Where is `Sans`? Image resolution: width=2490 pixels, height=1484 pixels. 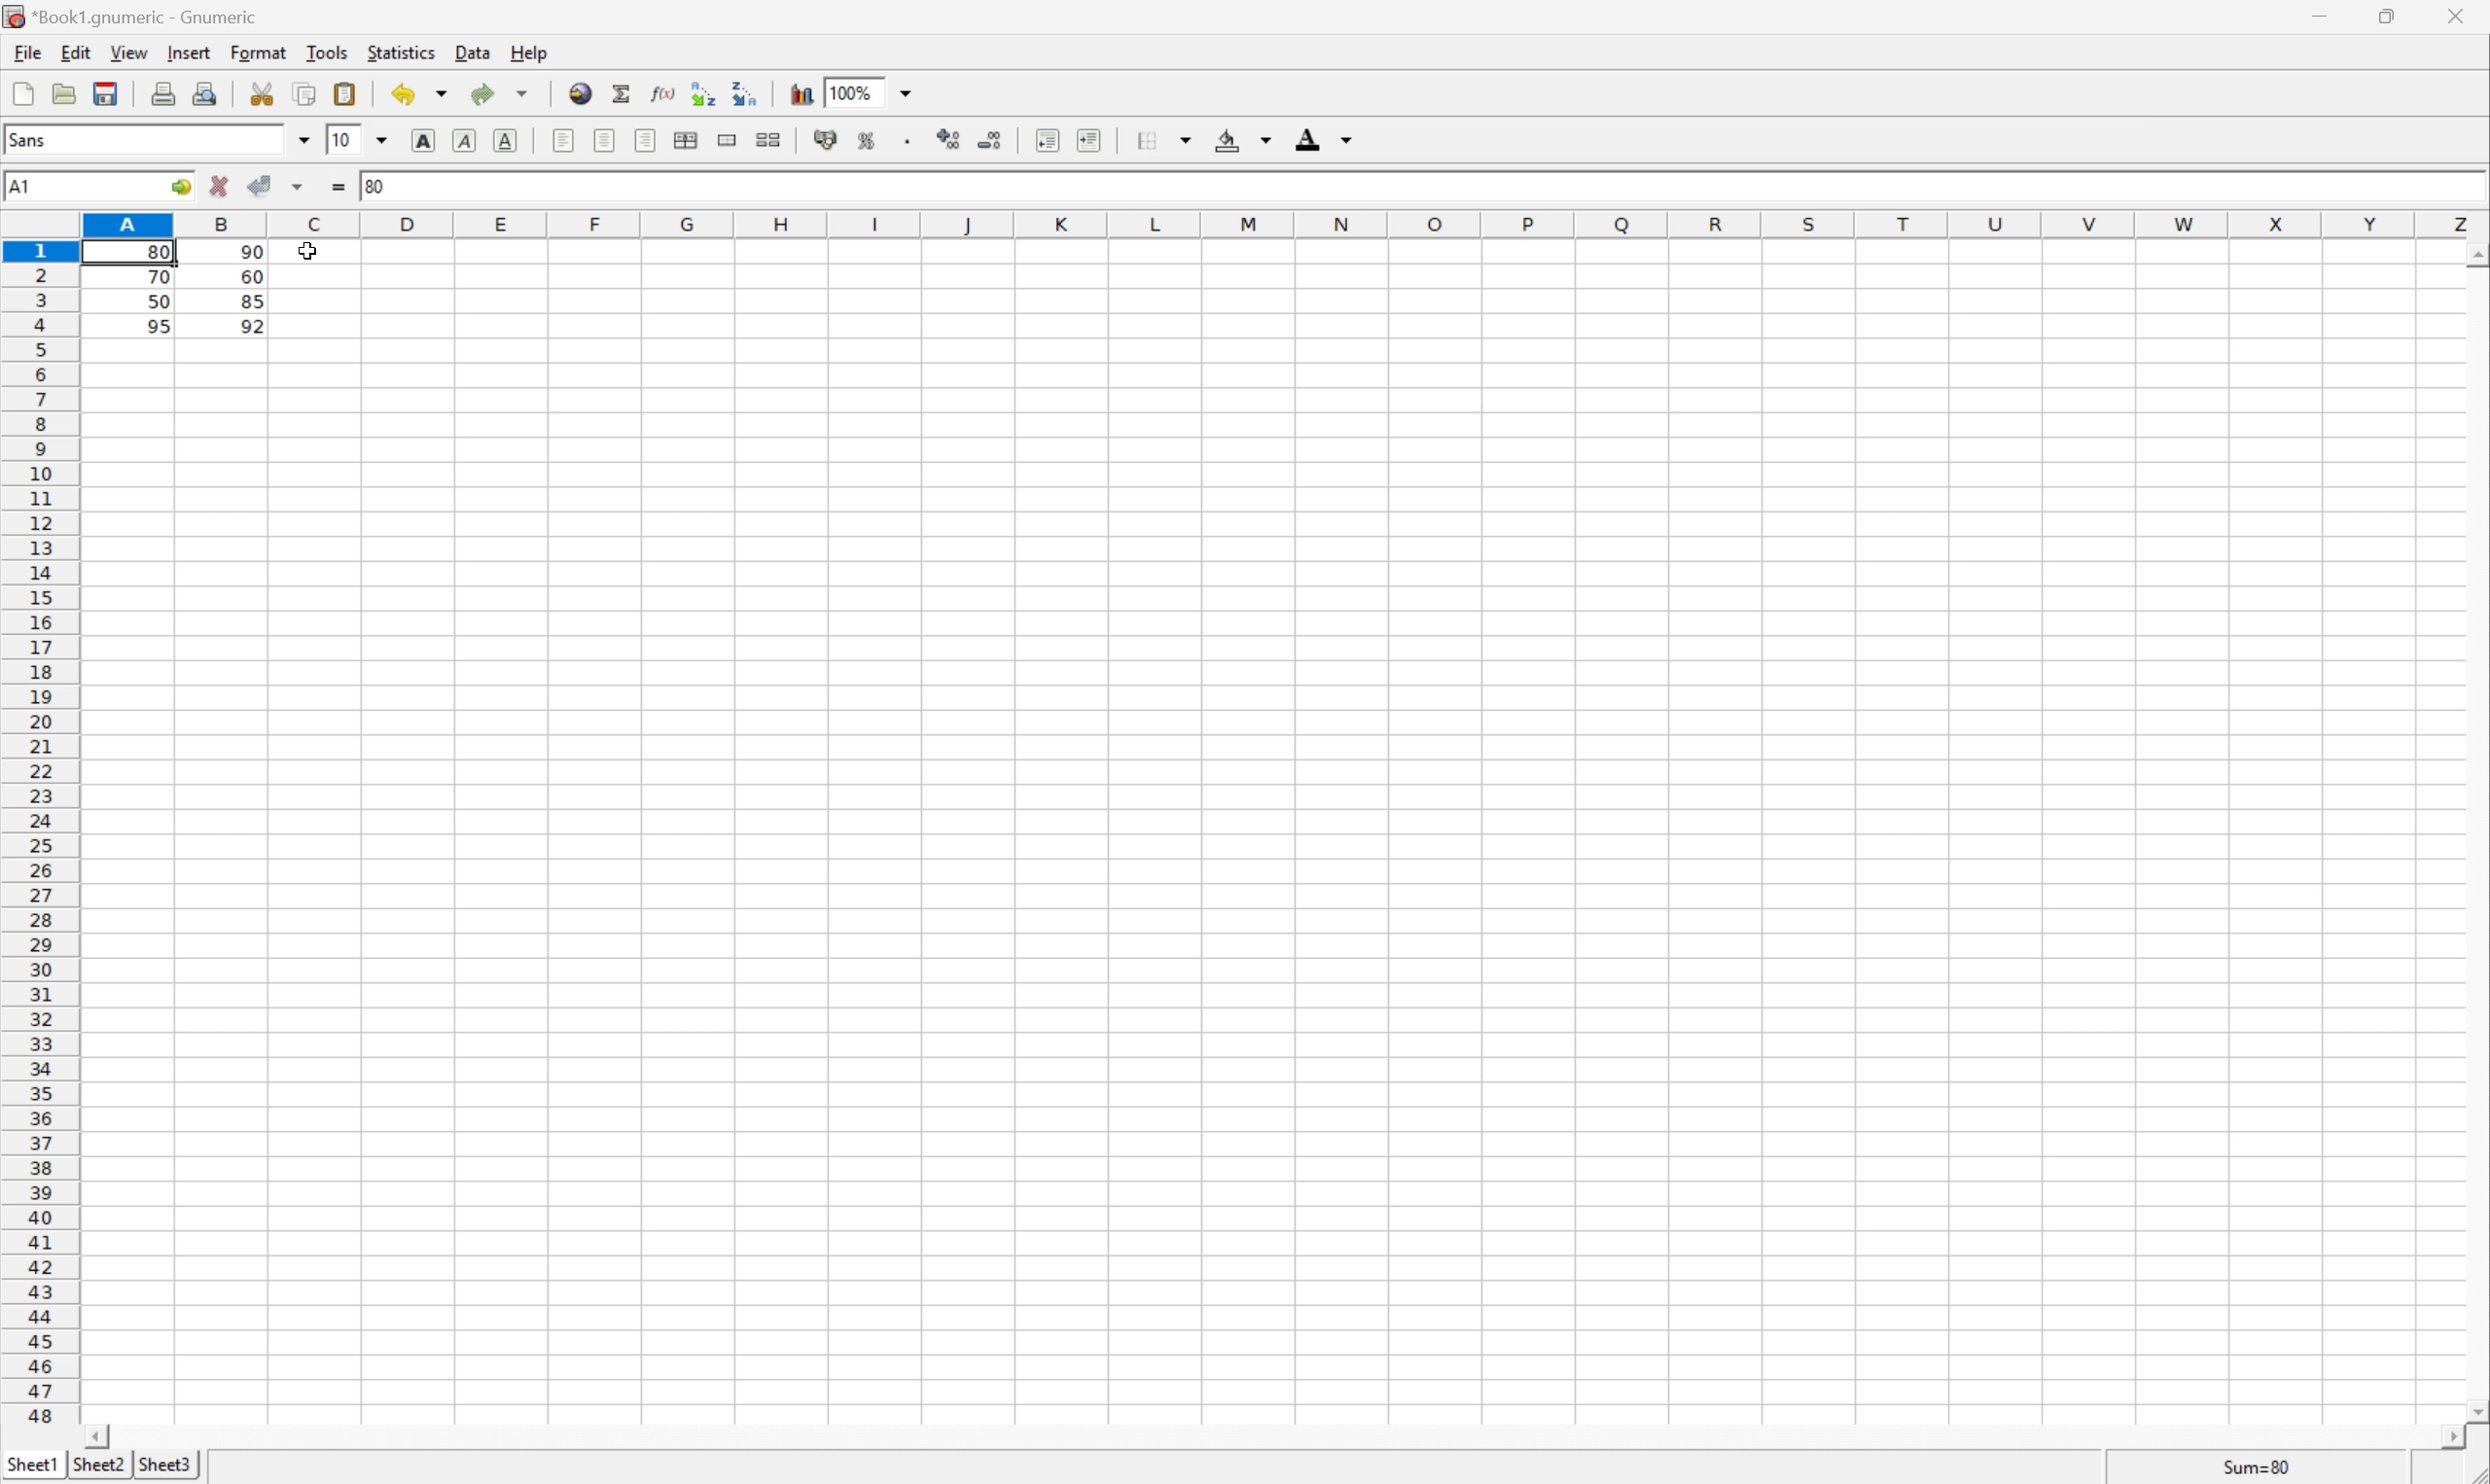 Sans is located at coordinates (30, 138).